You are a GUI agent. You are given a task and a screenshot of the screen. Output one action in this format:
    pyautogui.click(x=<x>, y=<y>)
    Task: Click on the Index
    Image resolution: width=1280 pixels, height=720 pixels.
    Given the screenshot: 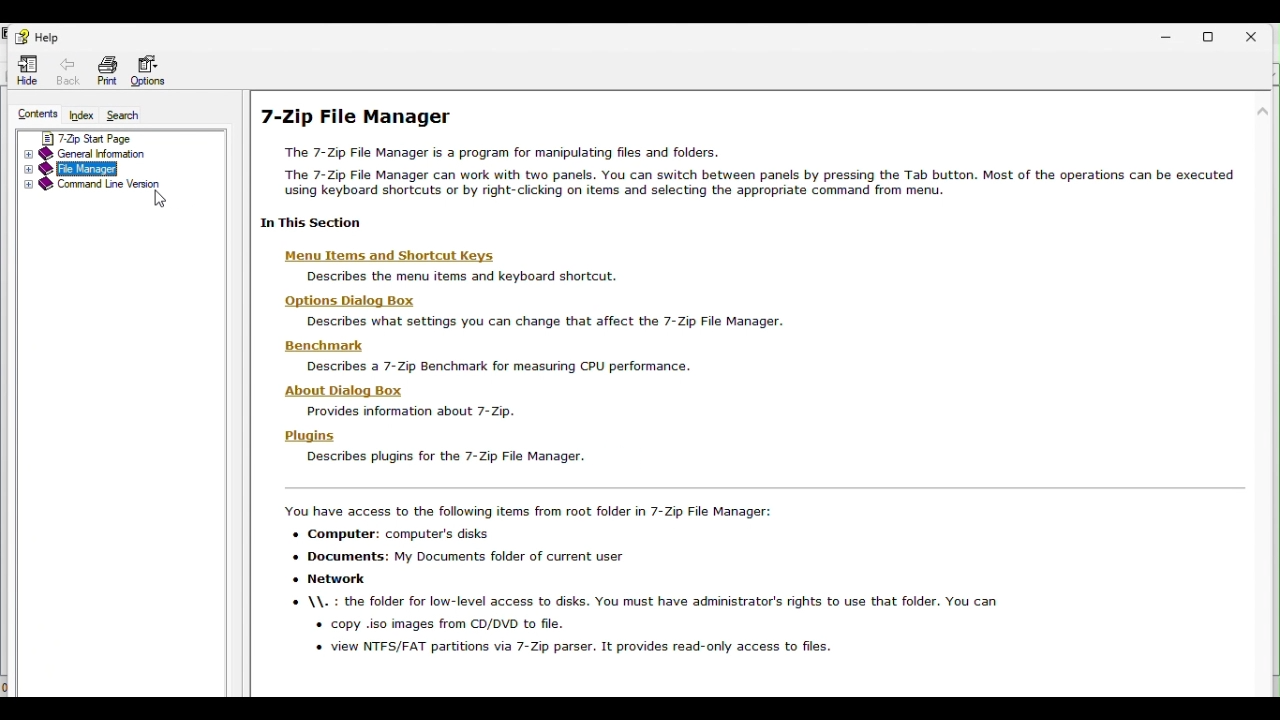 What is the action you would take?
    pyautogui.click(x=82, y=115)
    